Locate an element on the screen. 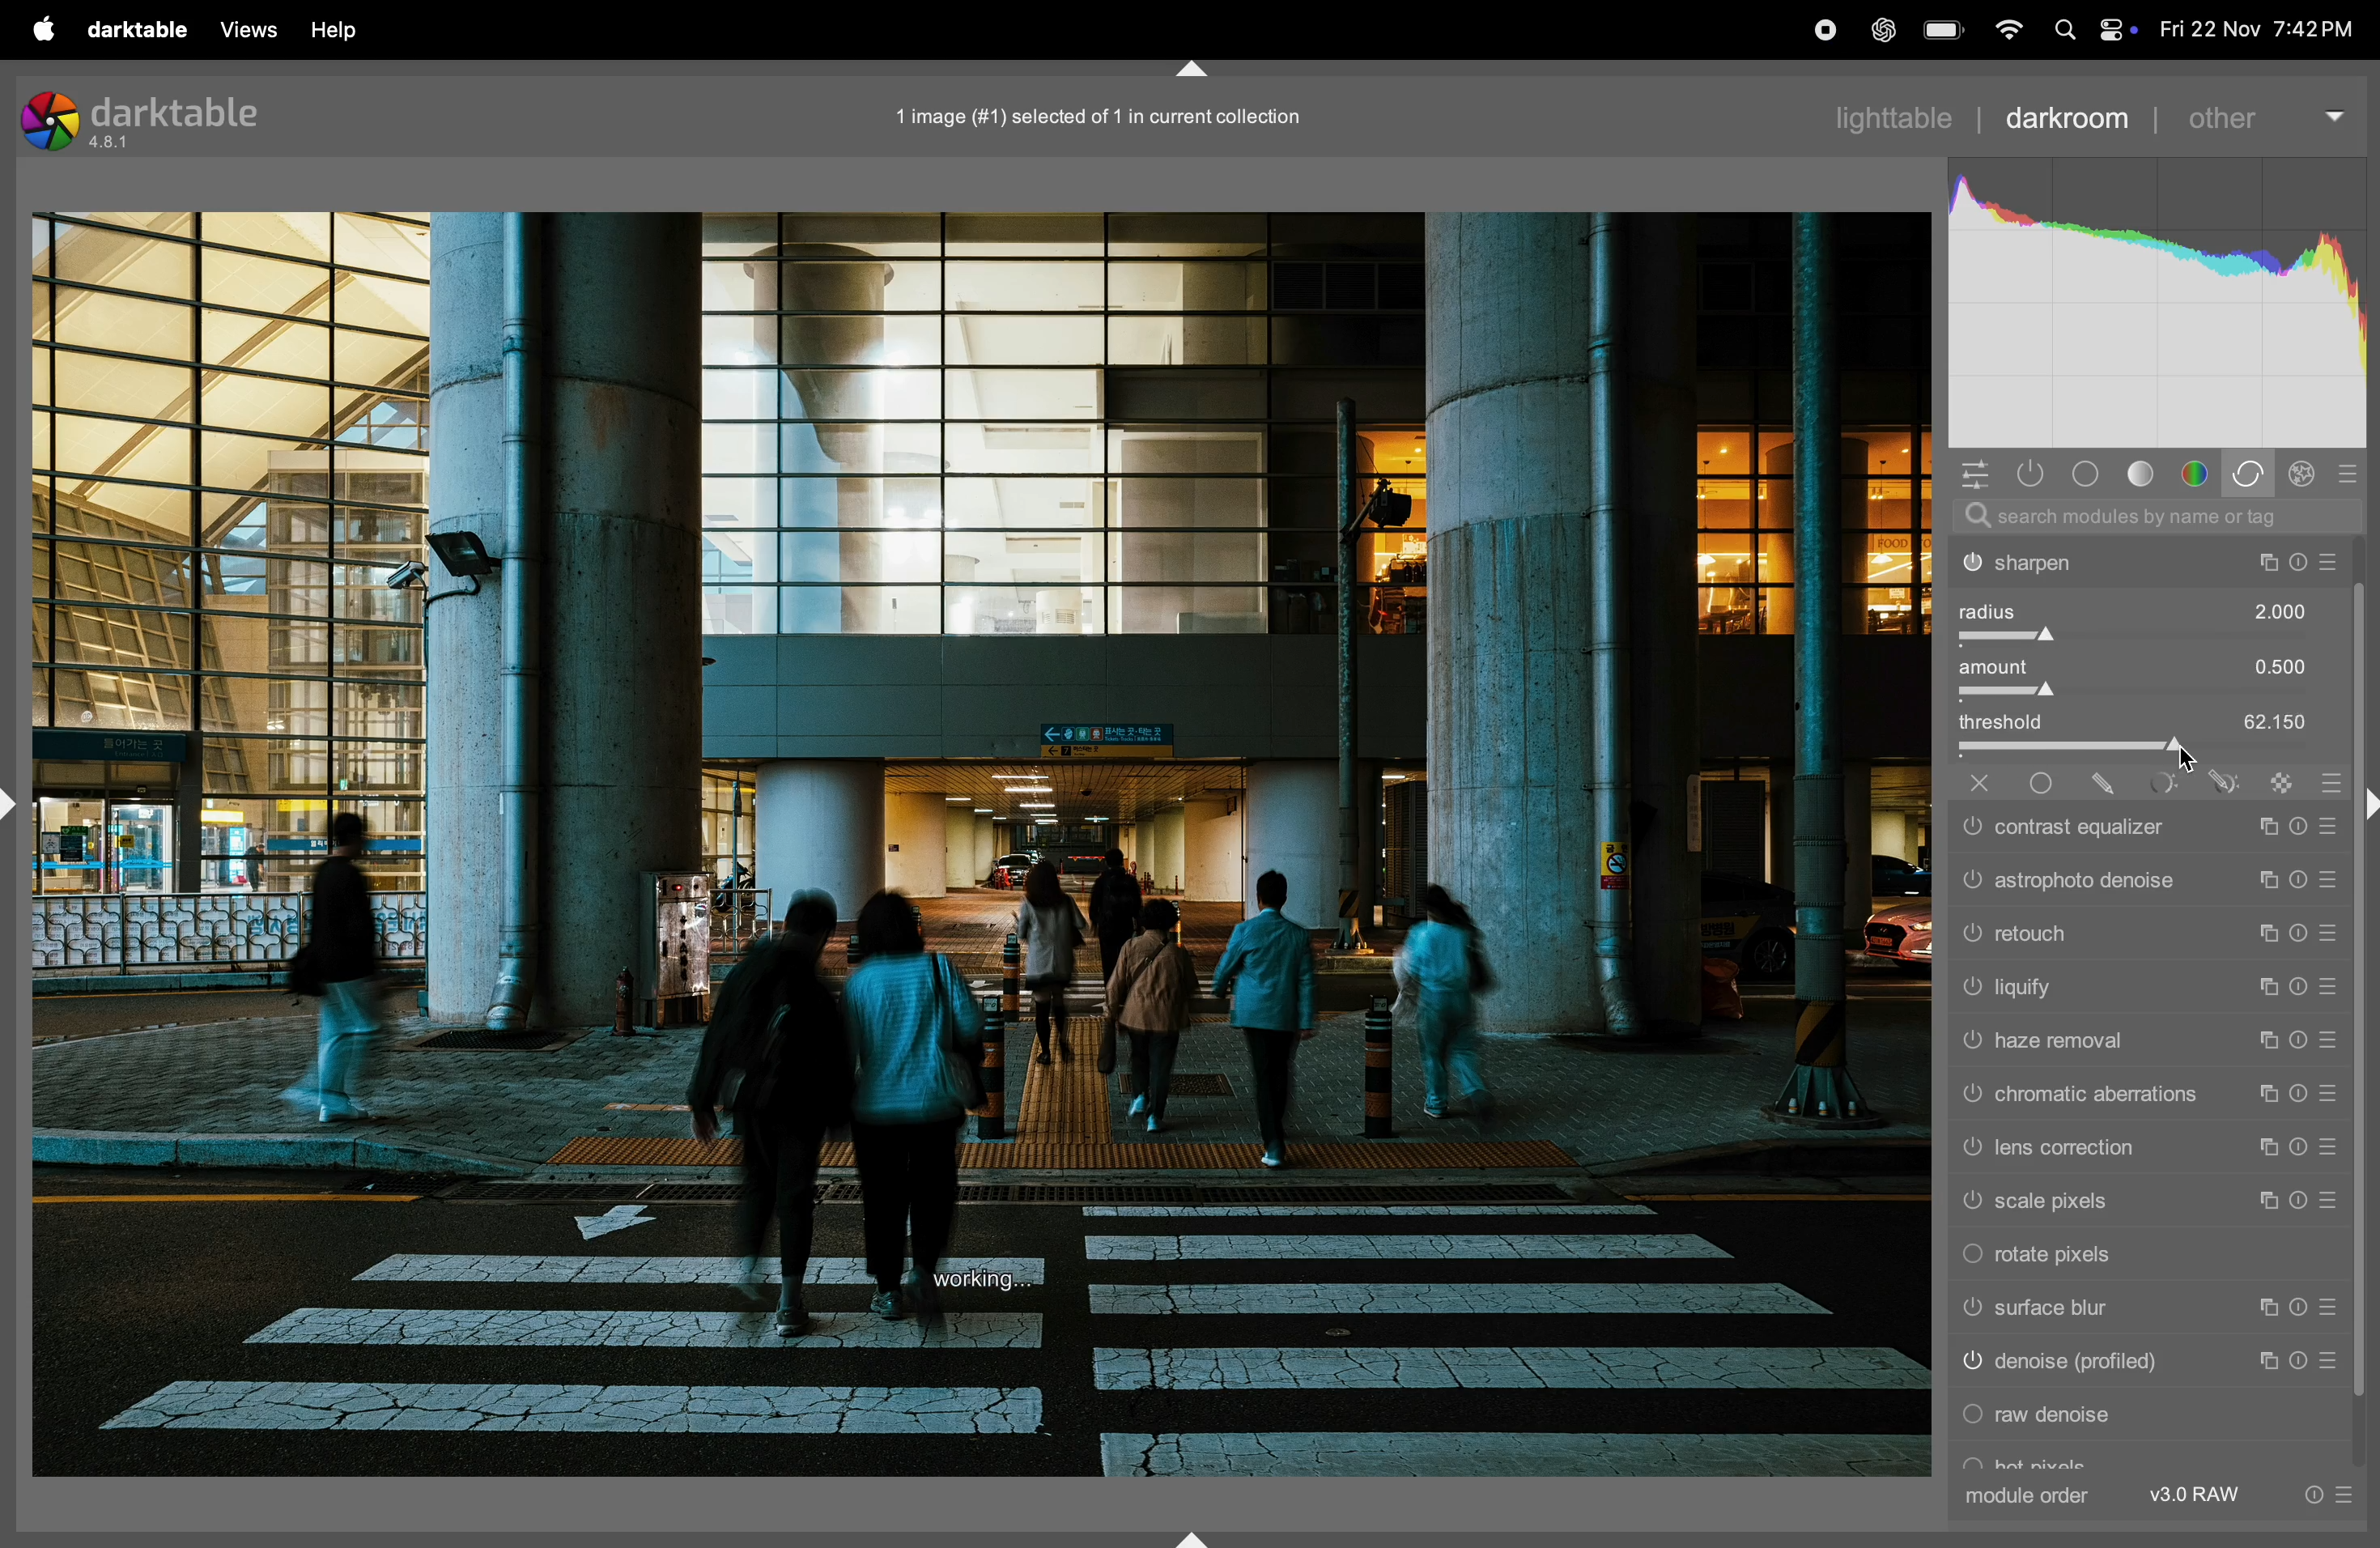  rotate pixels is located at coordinates (2141, 1259).